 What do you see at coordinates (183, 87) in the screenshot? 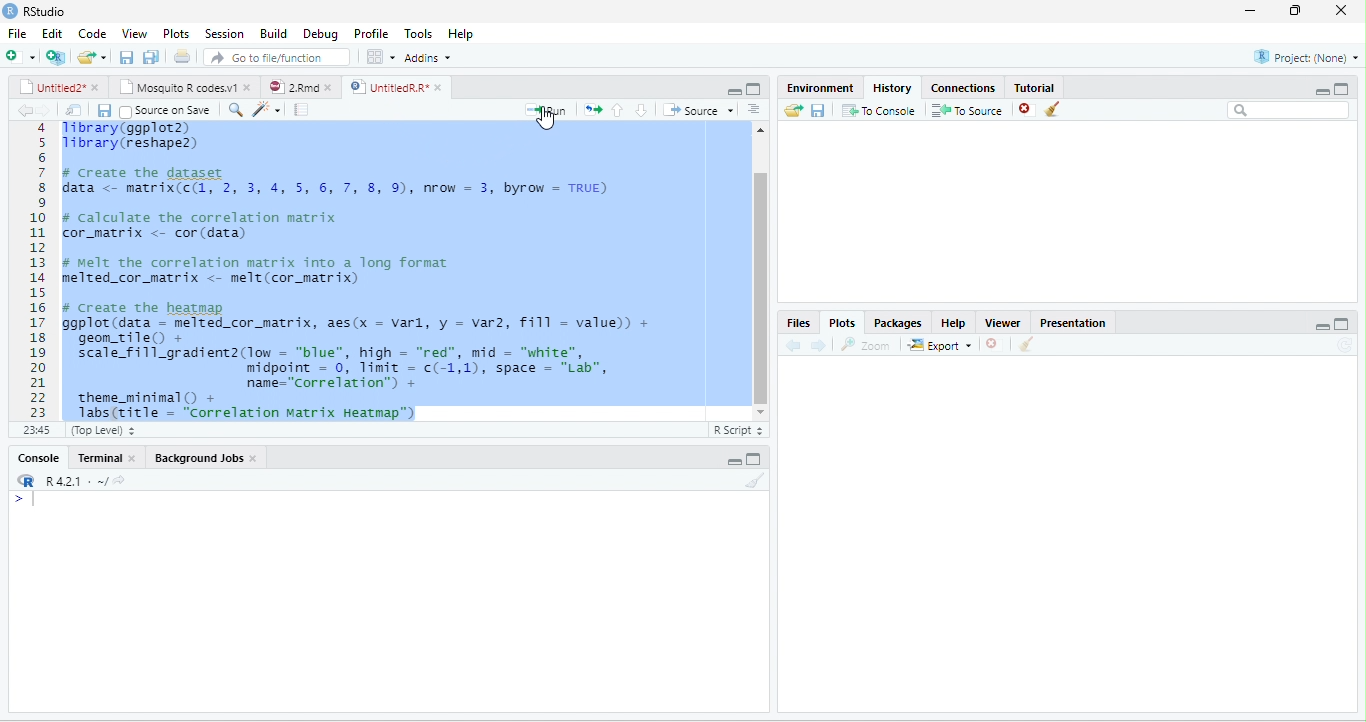
I see `mosquito R codes v1` at bounding box center [183, 87].